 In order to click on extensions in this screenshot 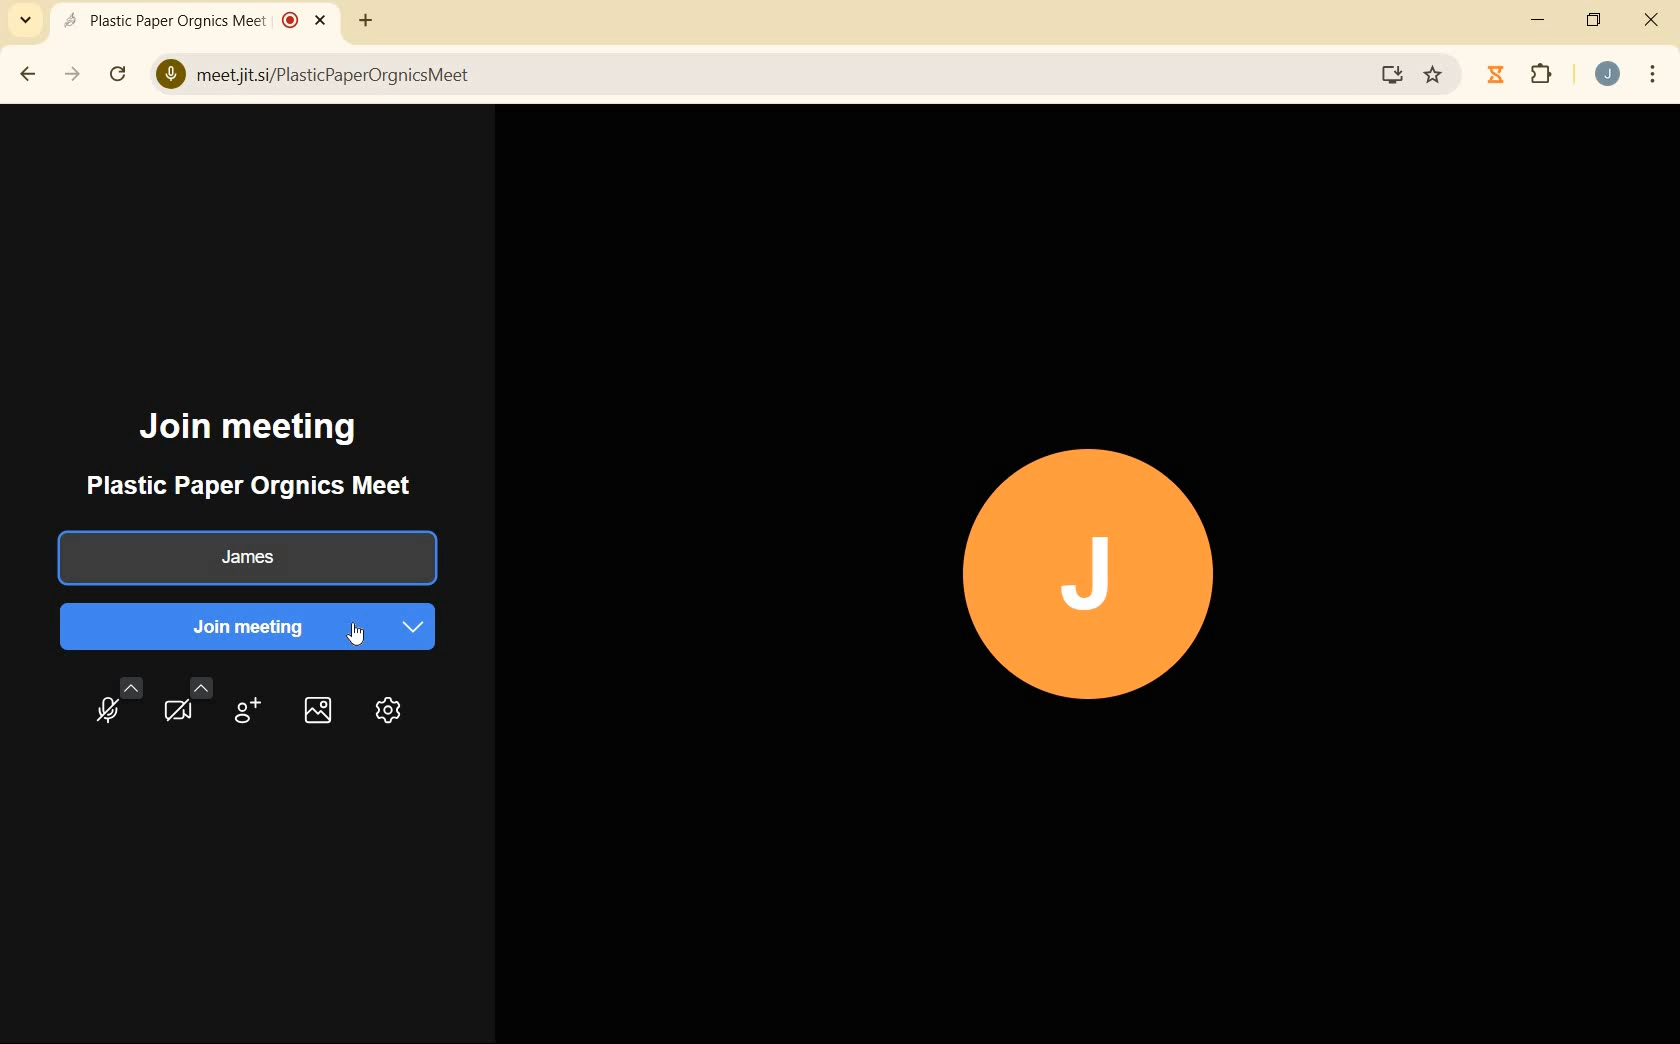, I will do `click(1542, 76)`.